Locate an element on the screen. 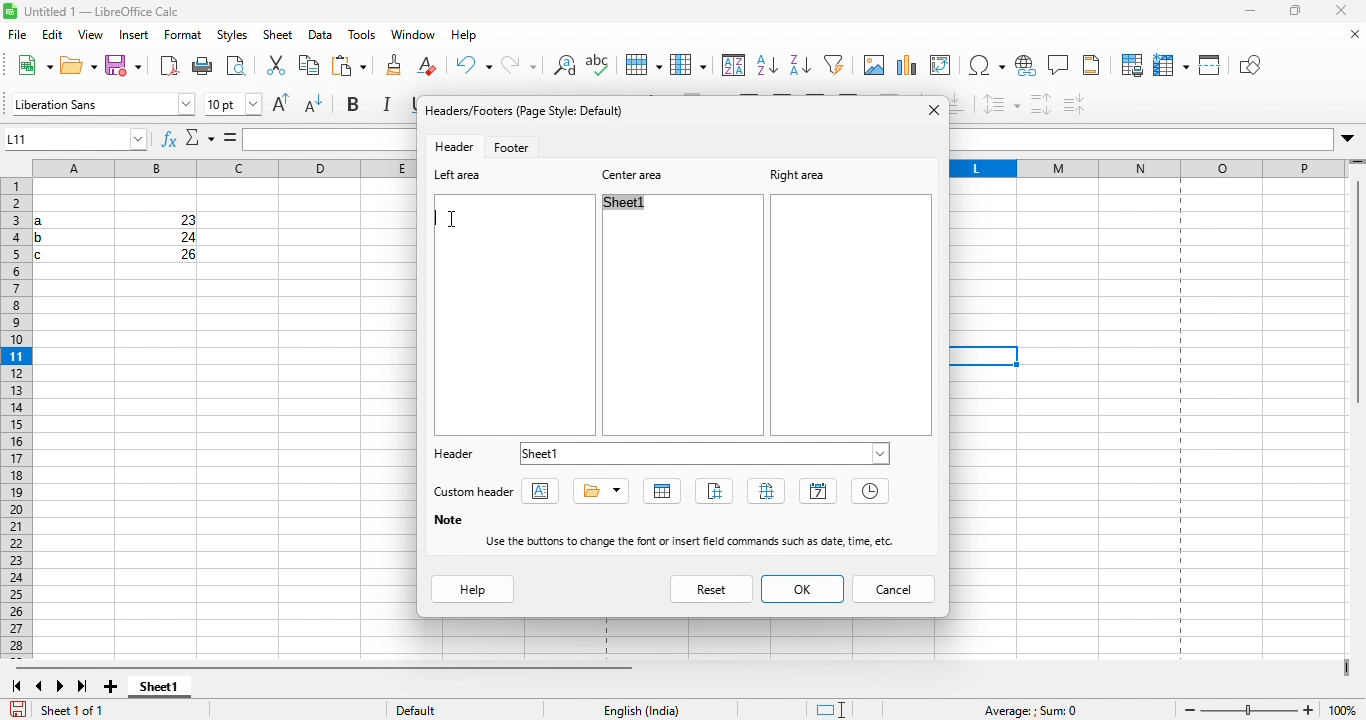 Image resolution: width=1366 pixels, height=720 pixels. print is located at coordinates (202, 67).